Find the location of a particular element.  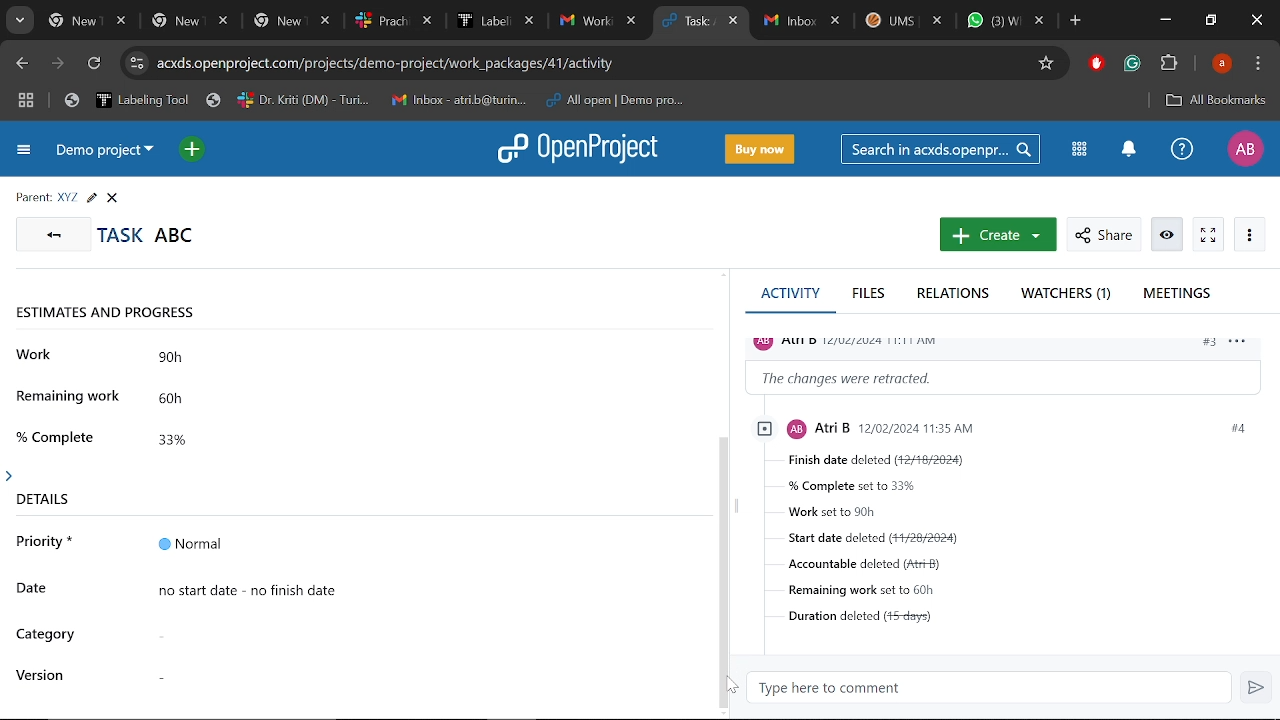

% complete is located at coordinates (59, 435).